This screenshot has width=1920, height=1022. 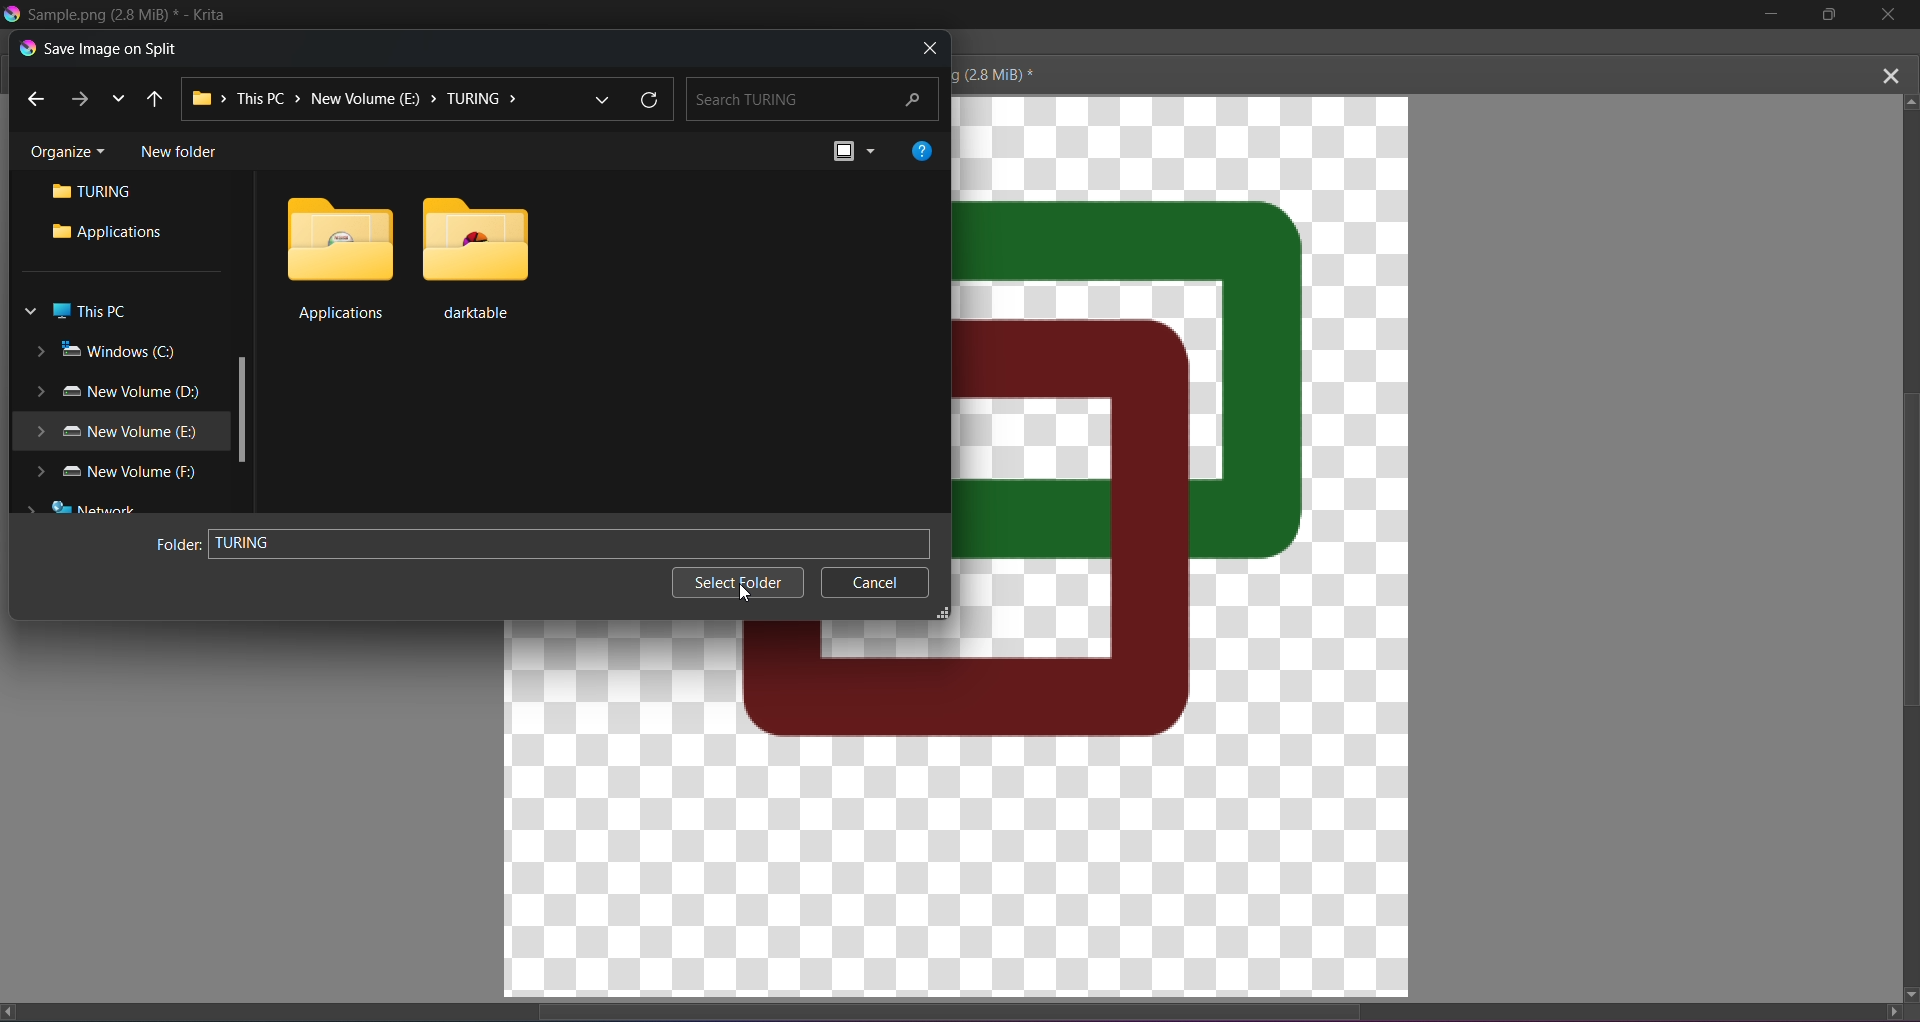 What do you see at coordinates (1886, 1010) in the screenshot?
I see `Scroll right` at bounding box center [1886, 1010].